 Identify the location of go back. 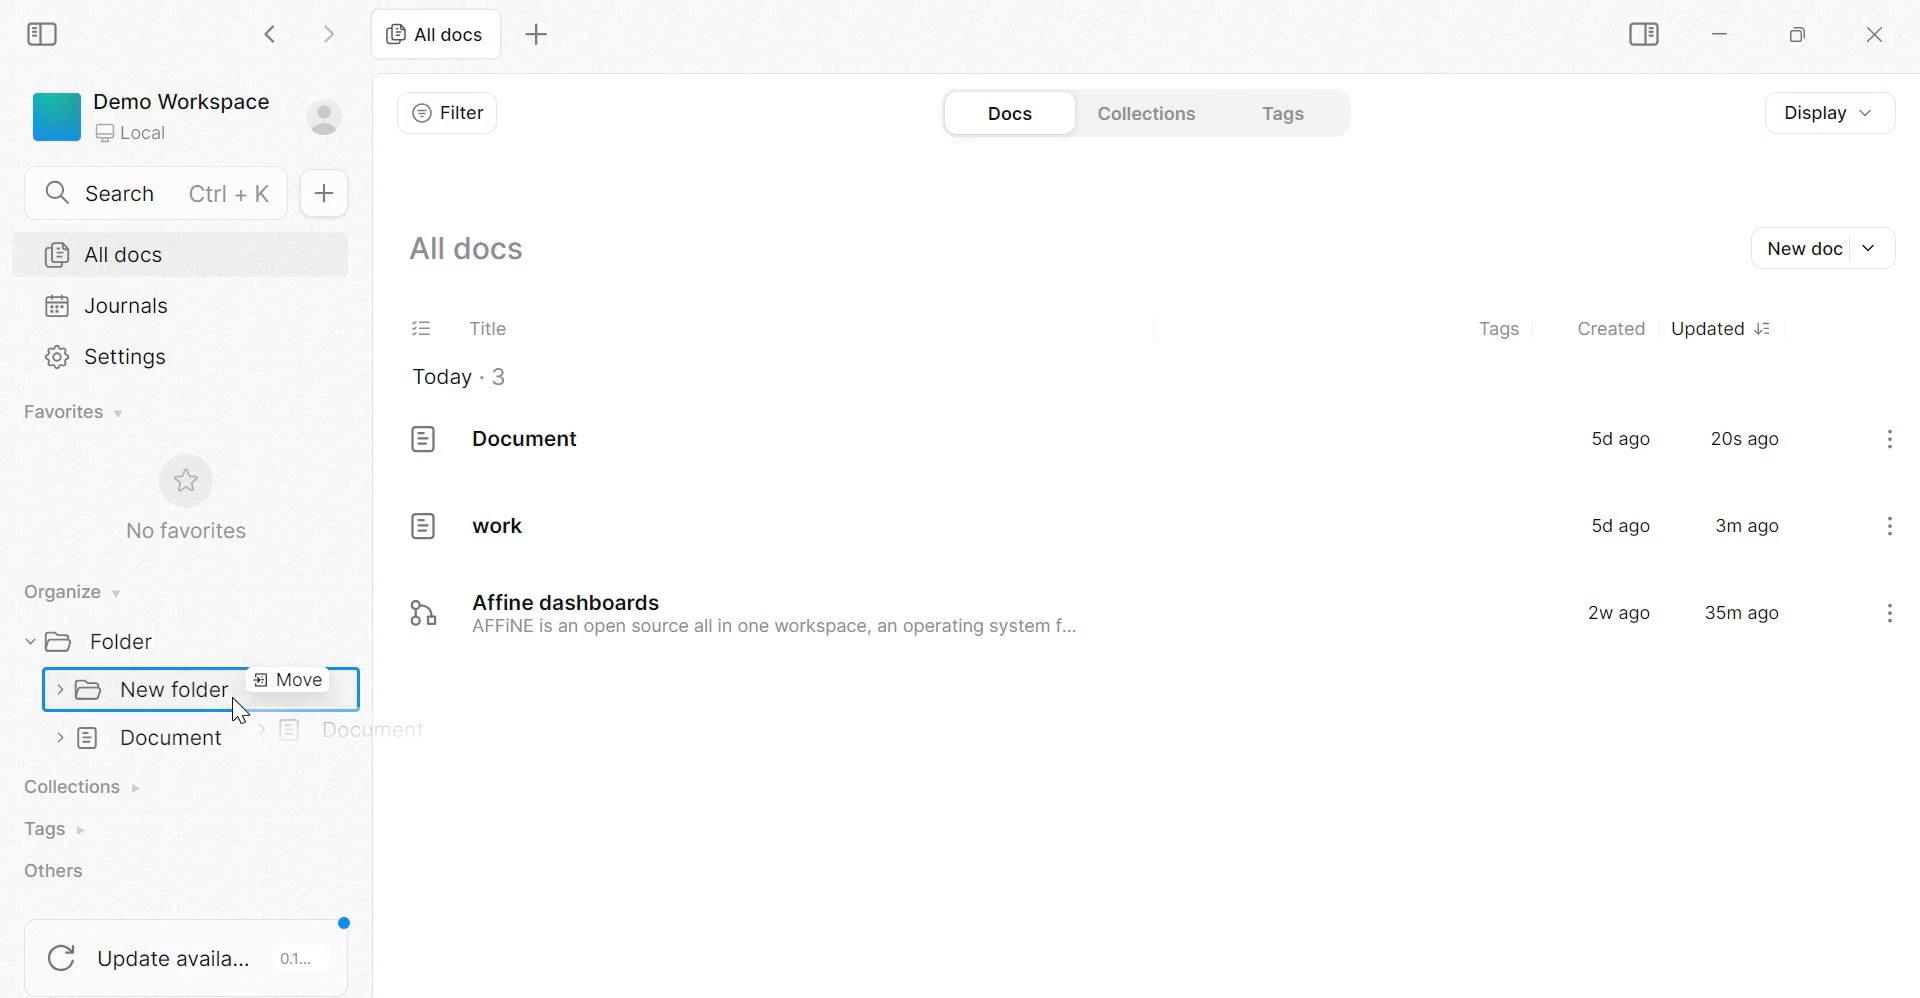
(273, 33).